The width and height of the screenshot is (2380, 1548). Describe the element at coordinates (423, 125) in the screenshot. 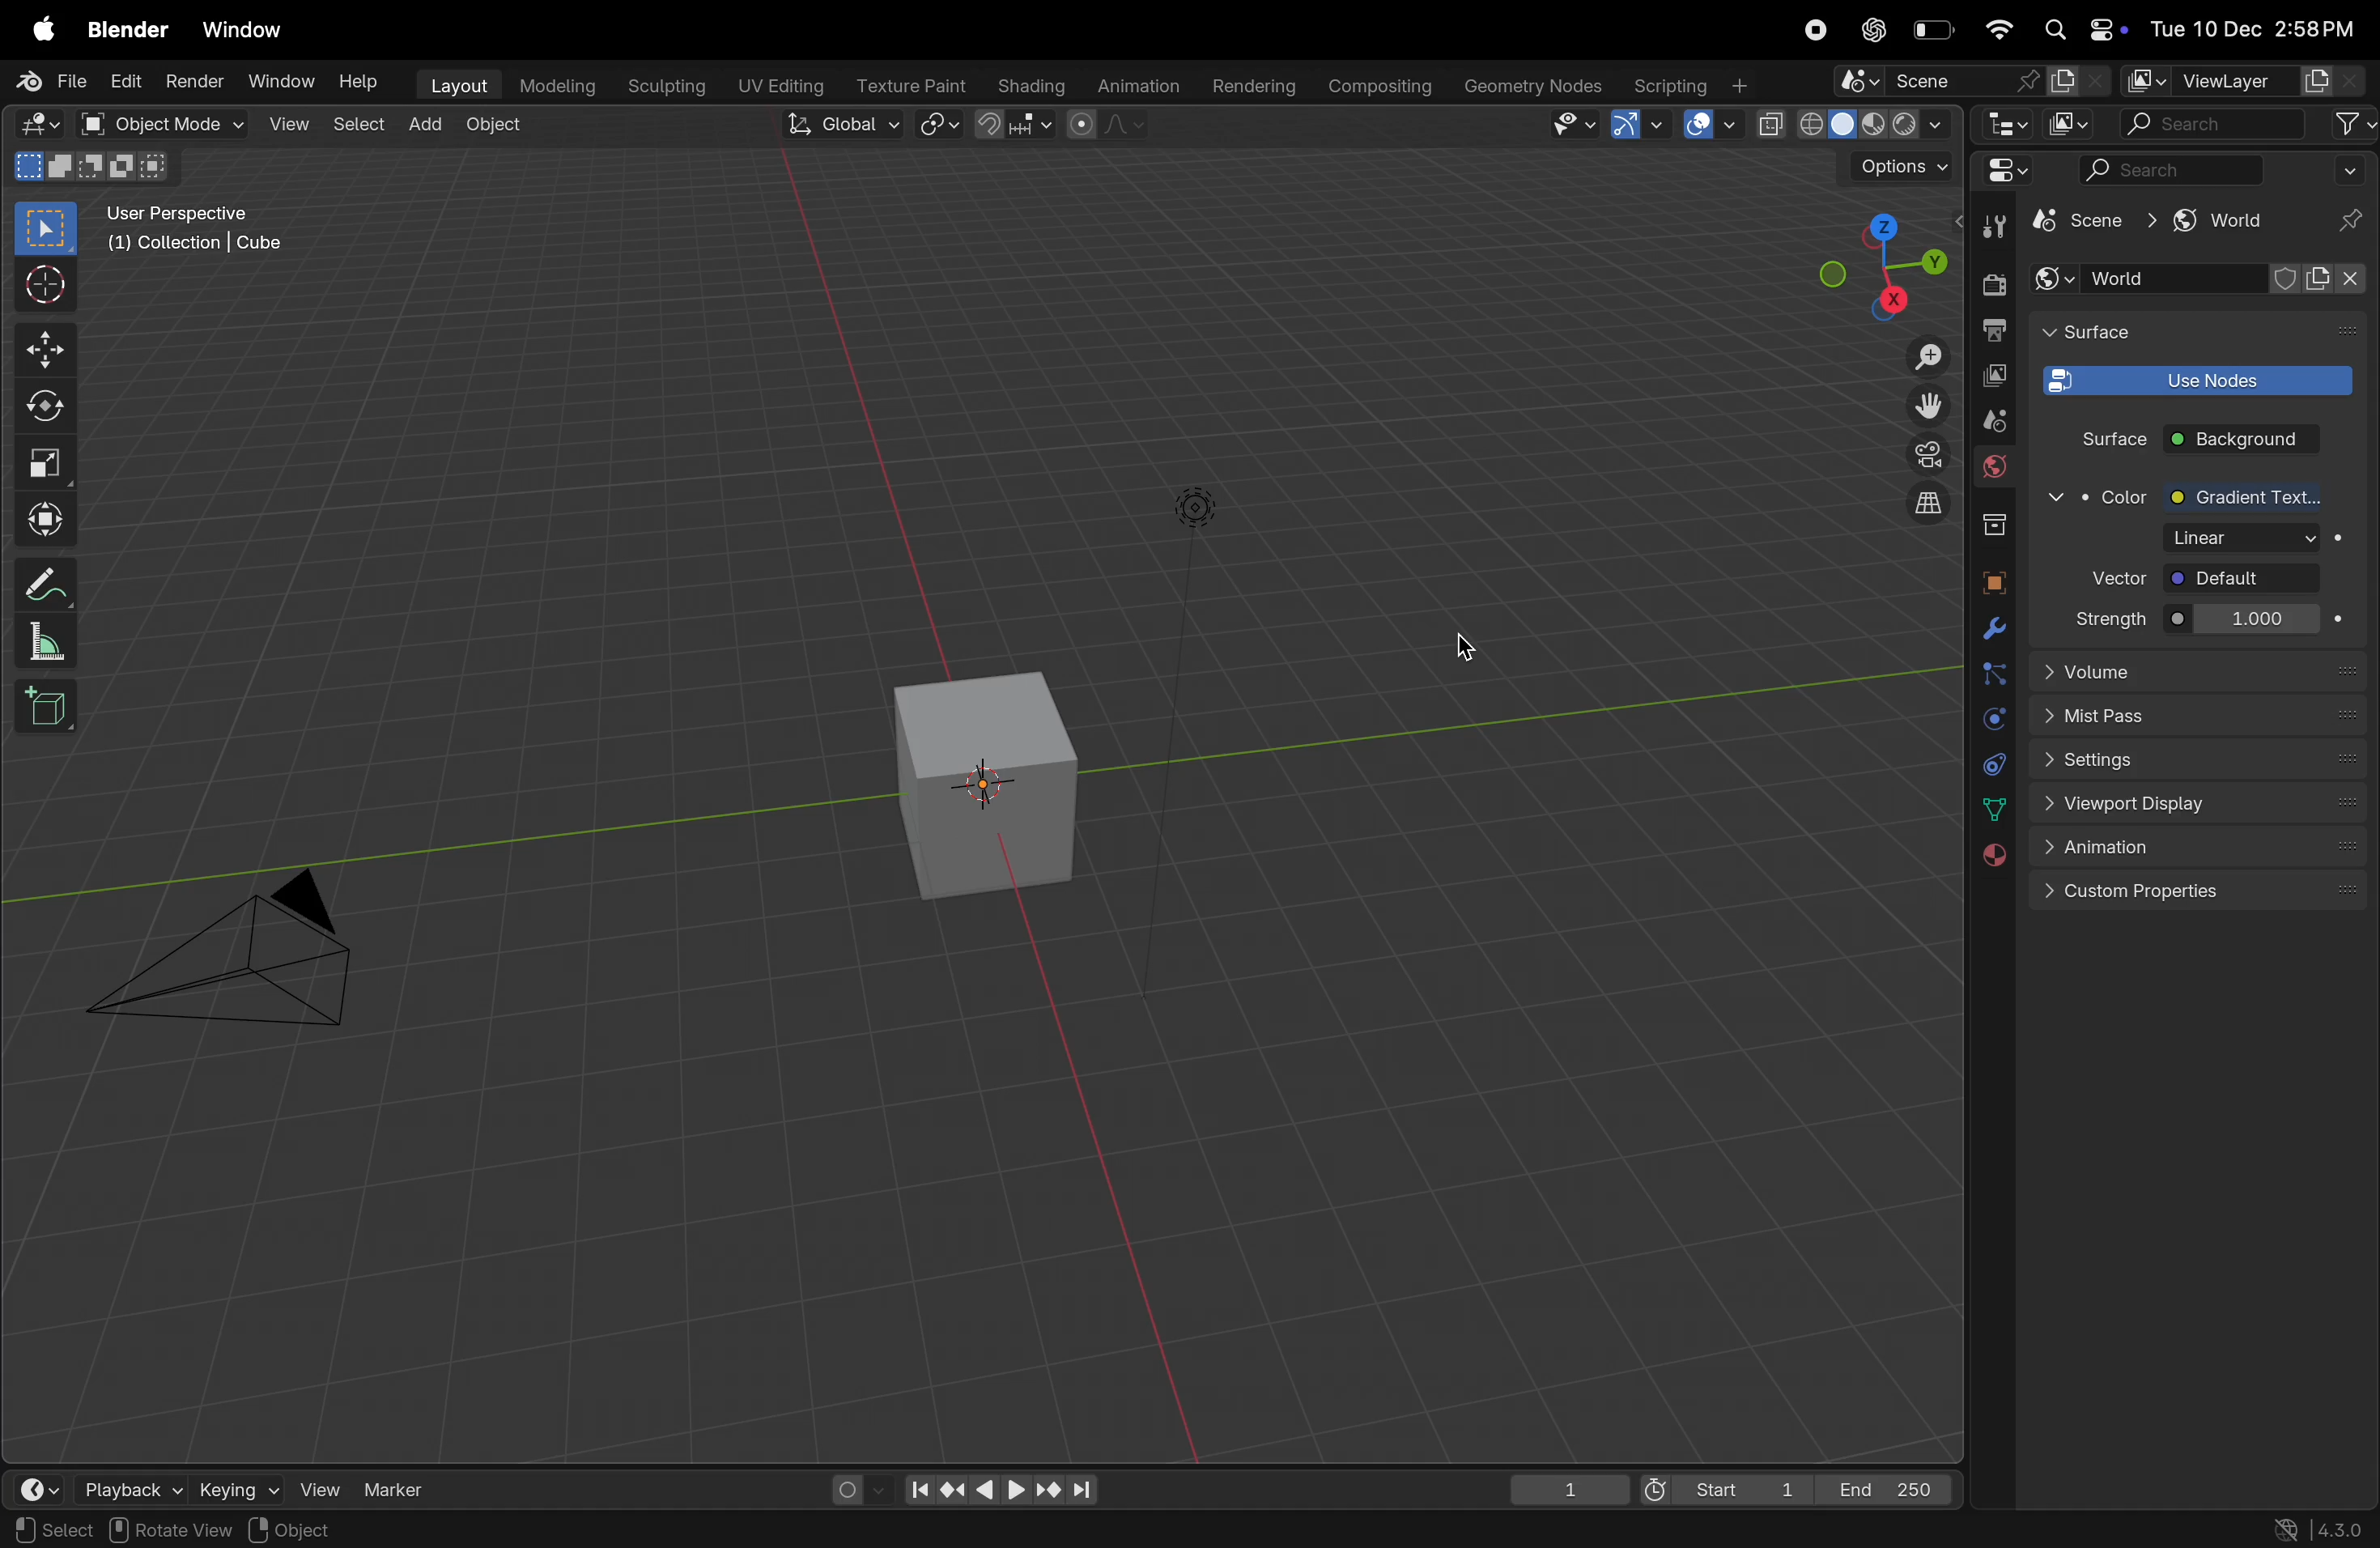

I see `add` at that location.